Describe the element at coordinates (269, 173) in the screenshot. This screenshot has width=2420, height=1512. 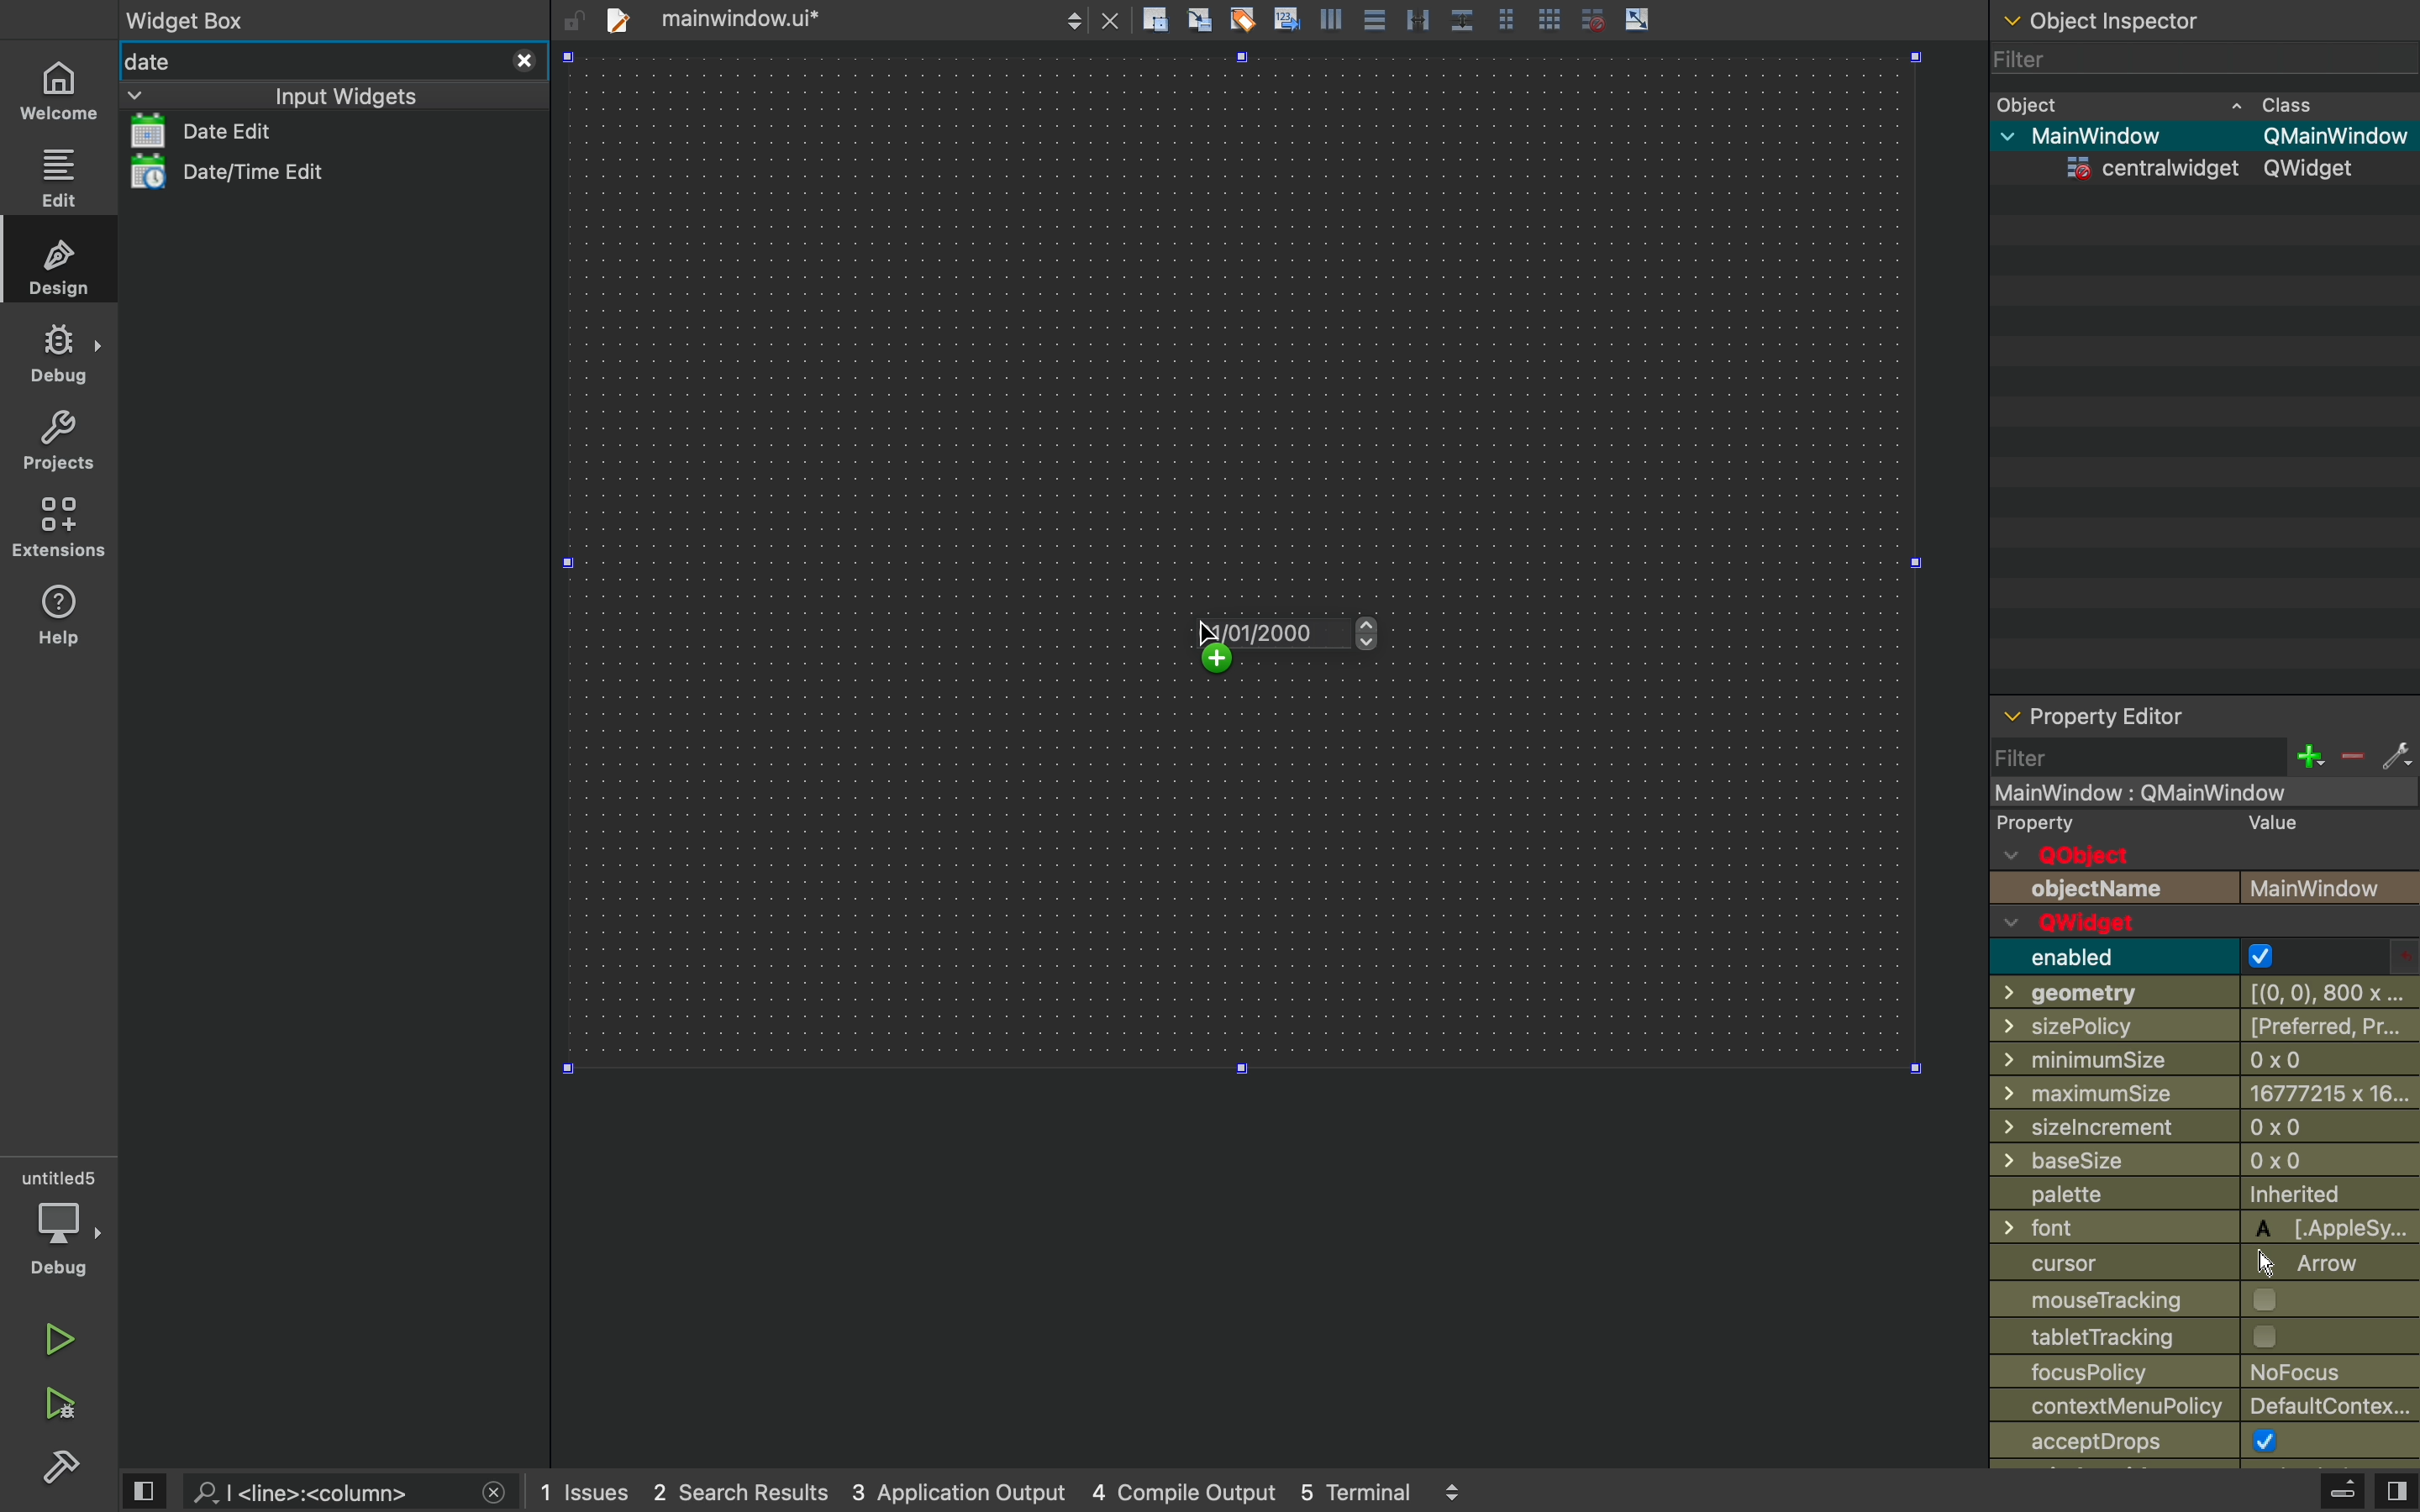
I see `date/time edit` at that location.